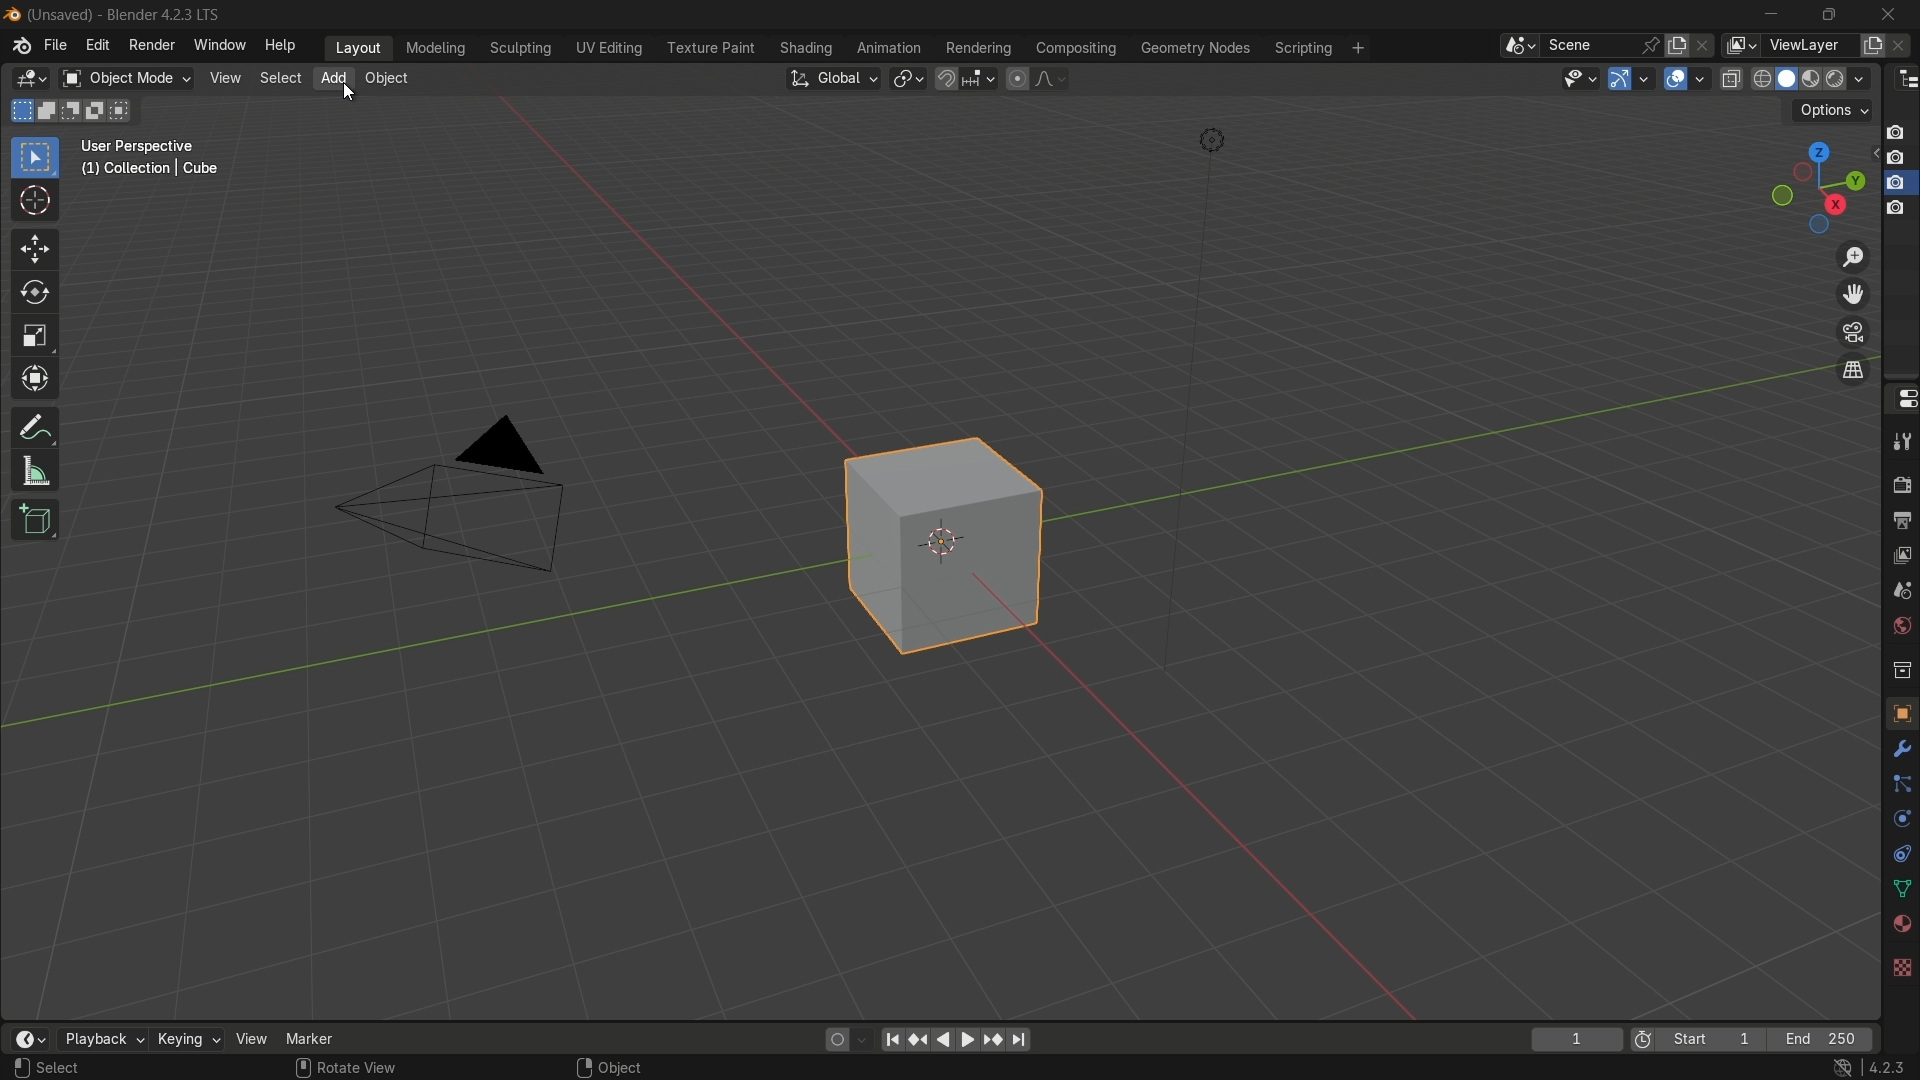 This screenshot has width=1920, height=1080. Describe the element at coordinates (608, 48) in the screenshot. I see `uv editing` at that location.